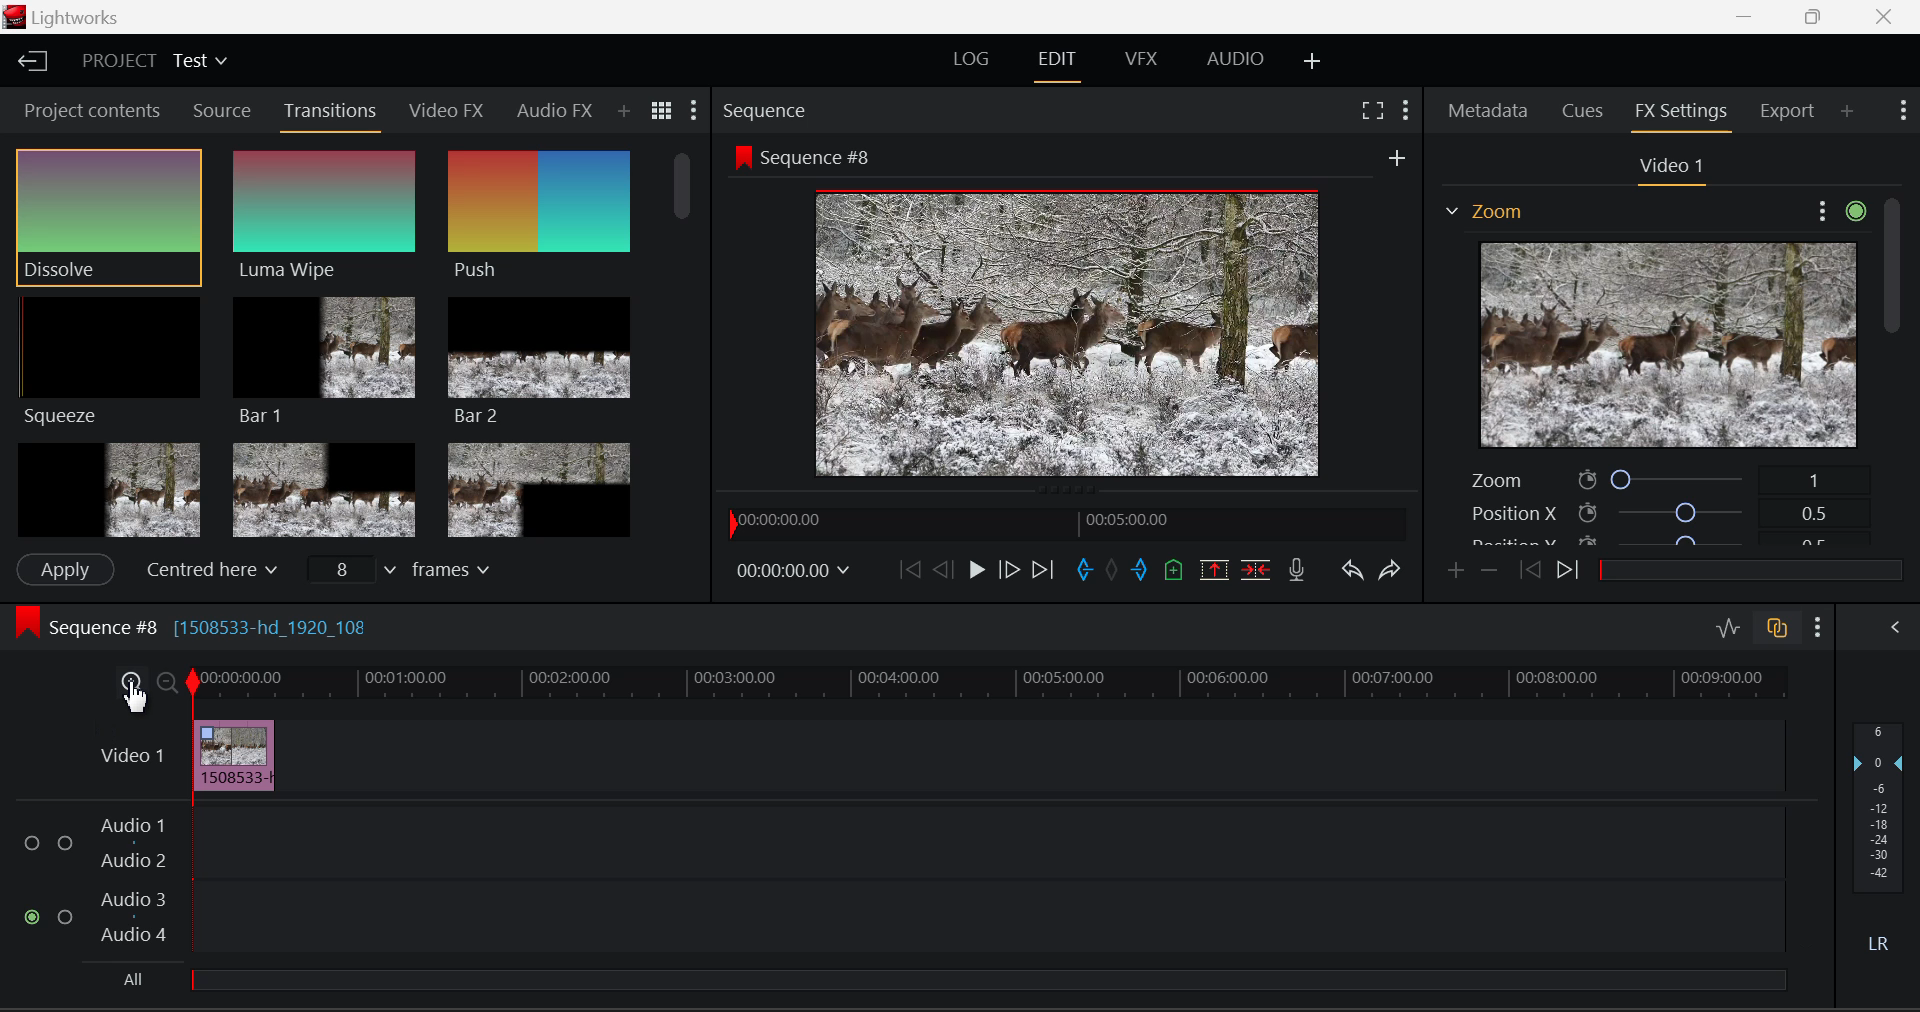  Describe the element at coordinates (1372, 109) in the screenshot. I see `Full Screen` at that location.